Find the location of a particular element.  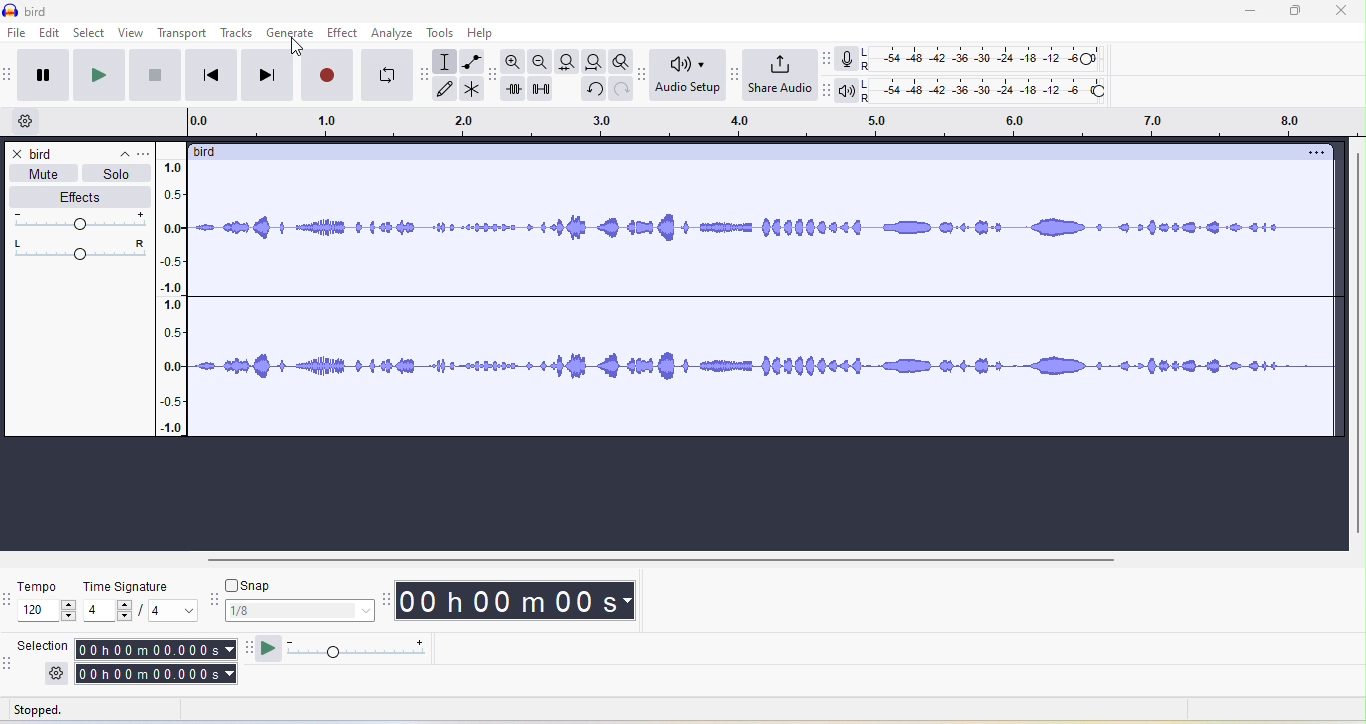

enable looping is located at coordinates (385, 75).